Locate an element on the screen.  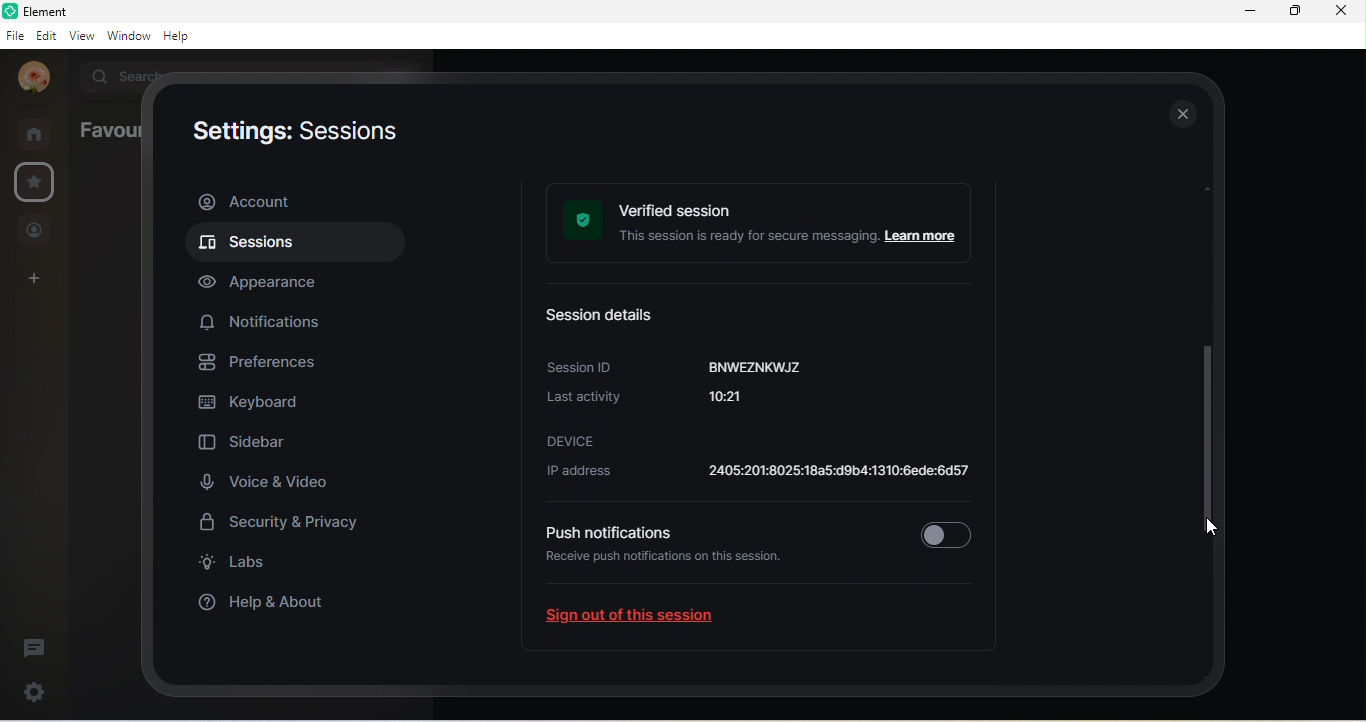
people is located at coordinates (35, 232).